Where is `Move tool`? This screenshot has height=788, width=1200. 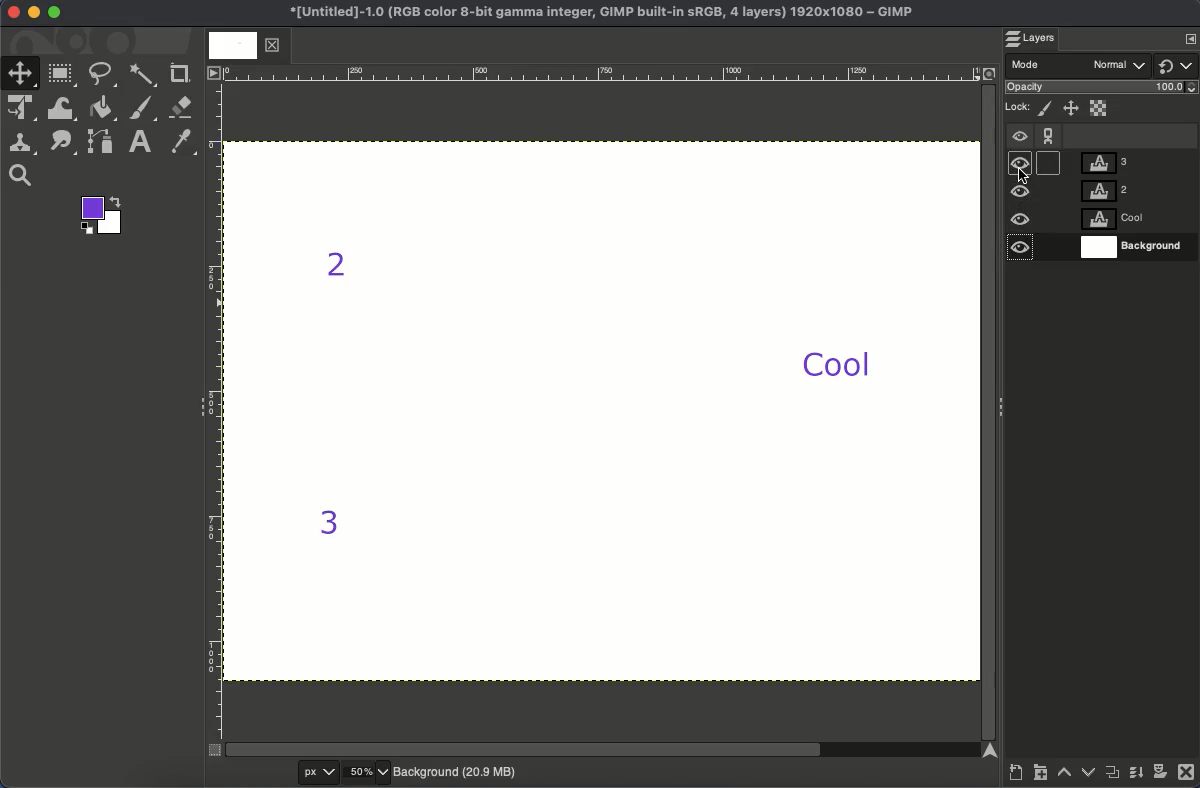 Move tool is located at coordinates (21, 72).